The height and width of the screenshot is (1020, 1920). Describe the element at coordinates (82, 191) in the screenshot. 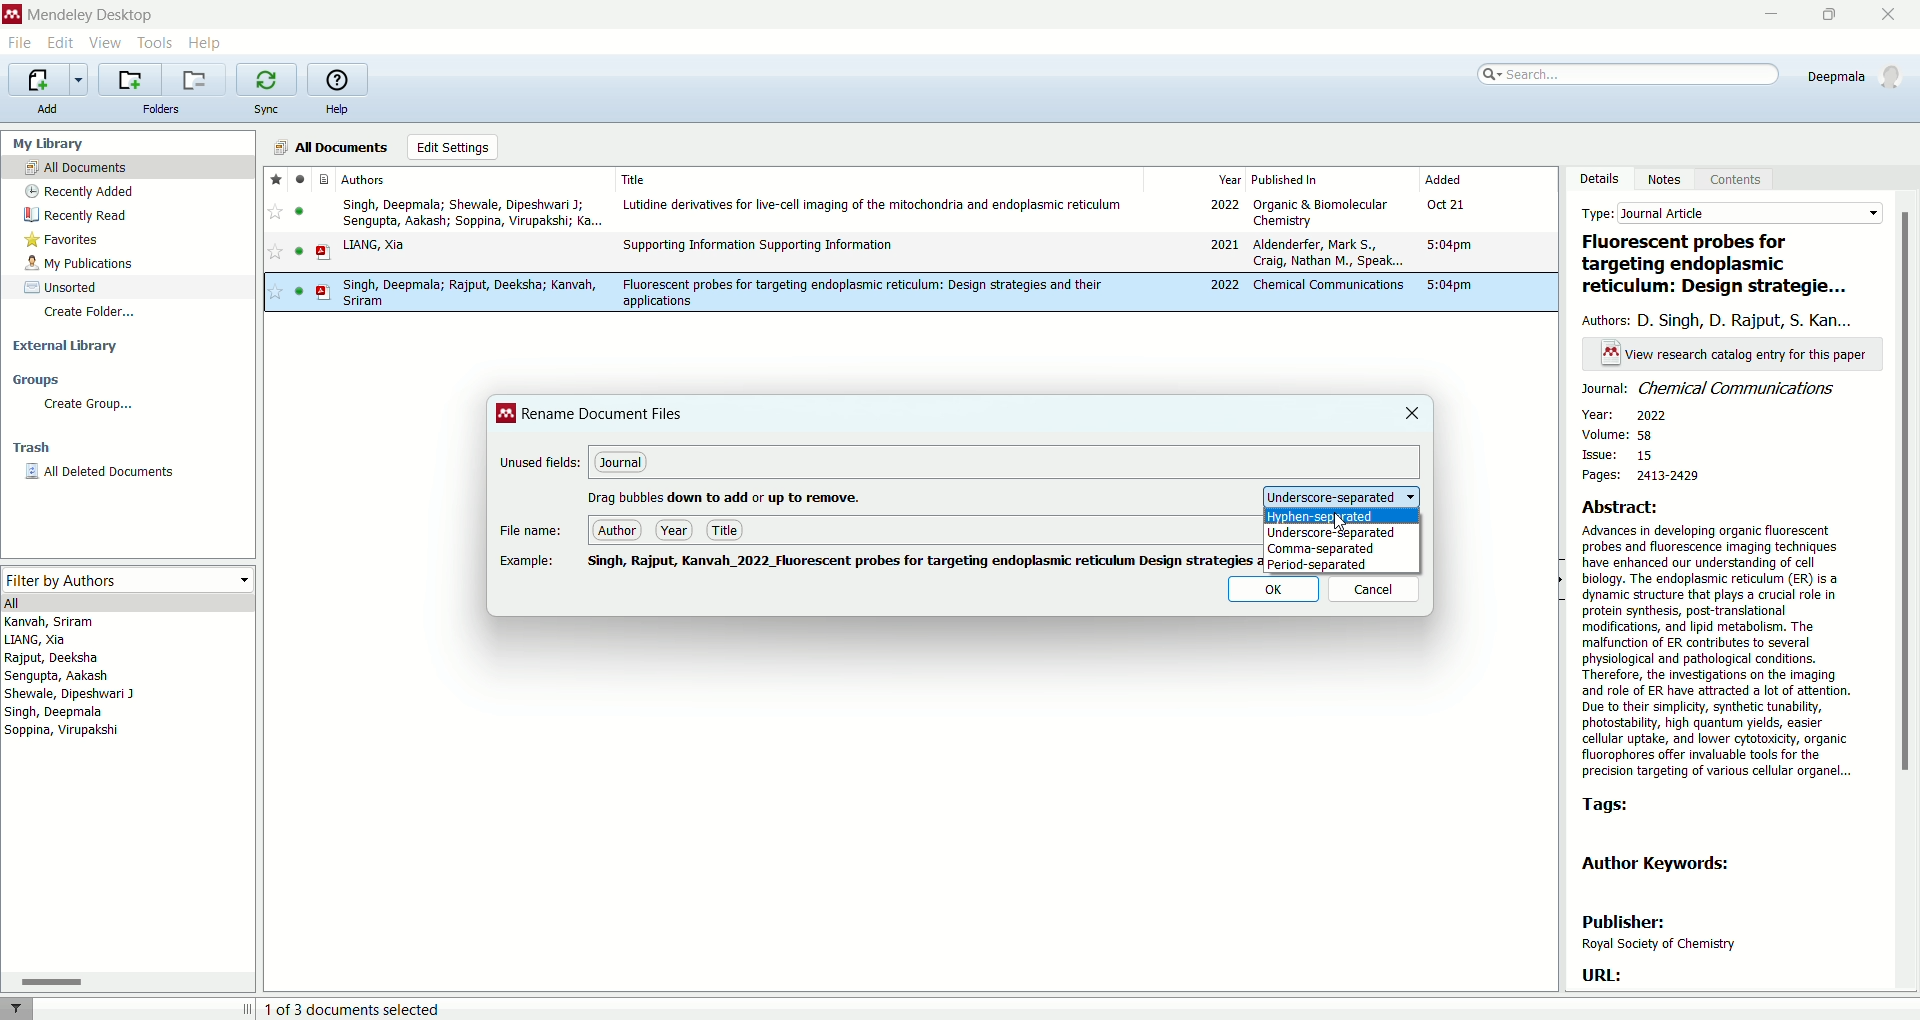

I see `recently added` at that location.